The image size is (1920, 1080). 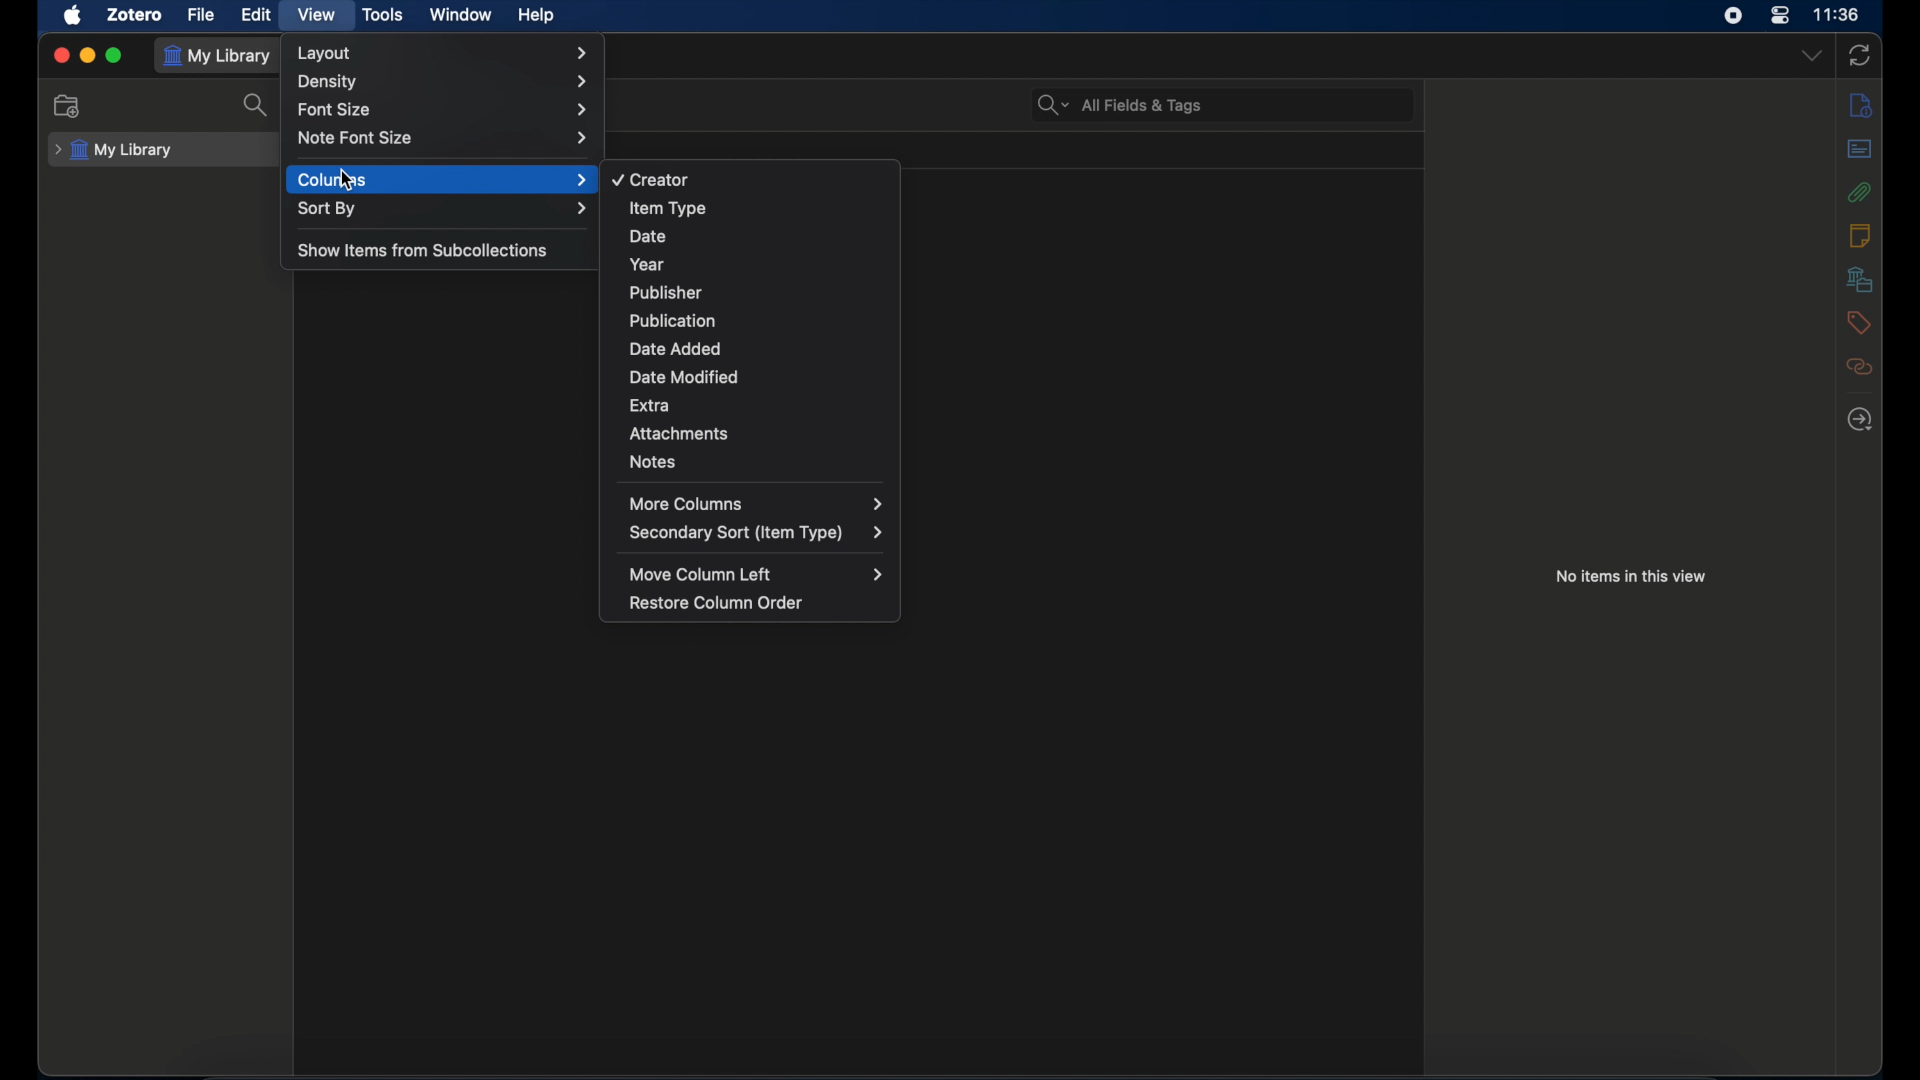 I want to click on extra, so click(x=652, y=404).